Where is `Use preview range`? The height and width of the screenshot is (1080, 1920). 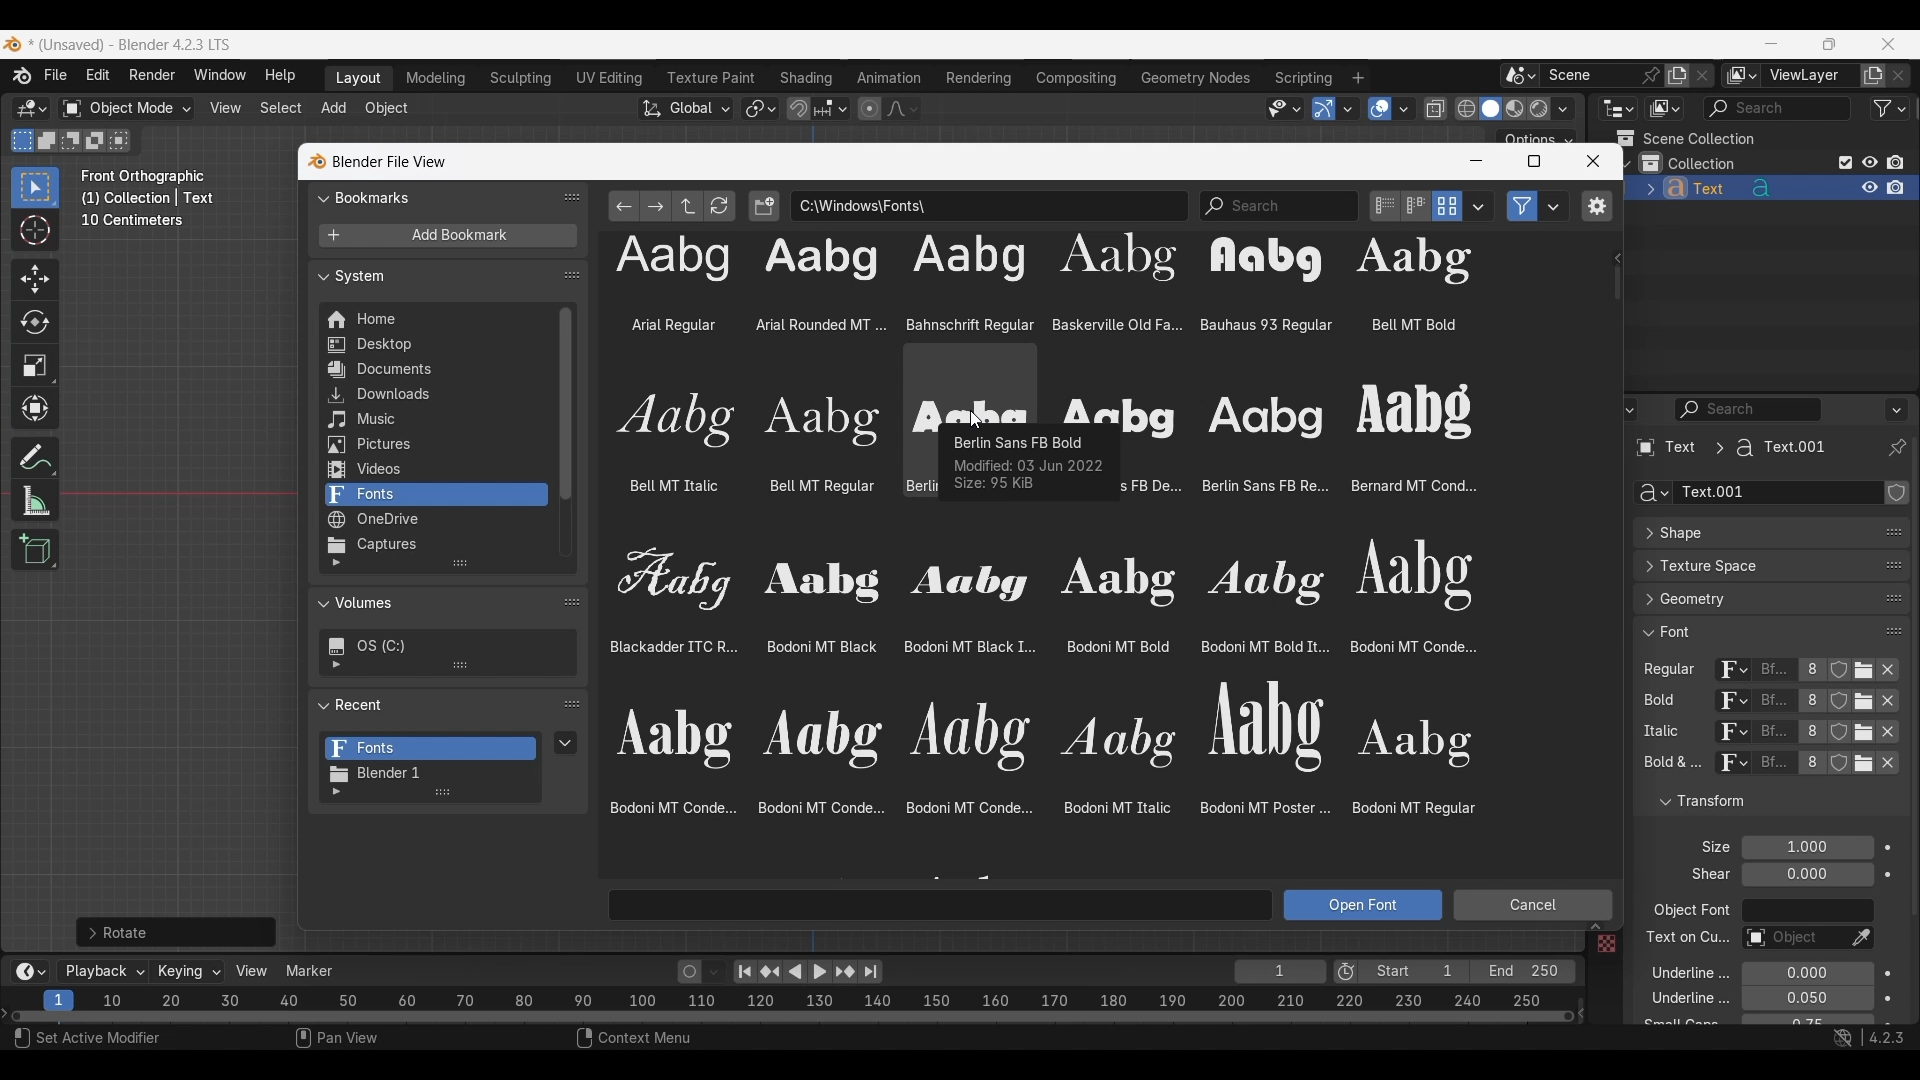
Use preview range is located at coordinates (1346, 972).